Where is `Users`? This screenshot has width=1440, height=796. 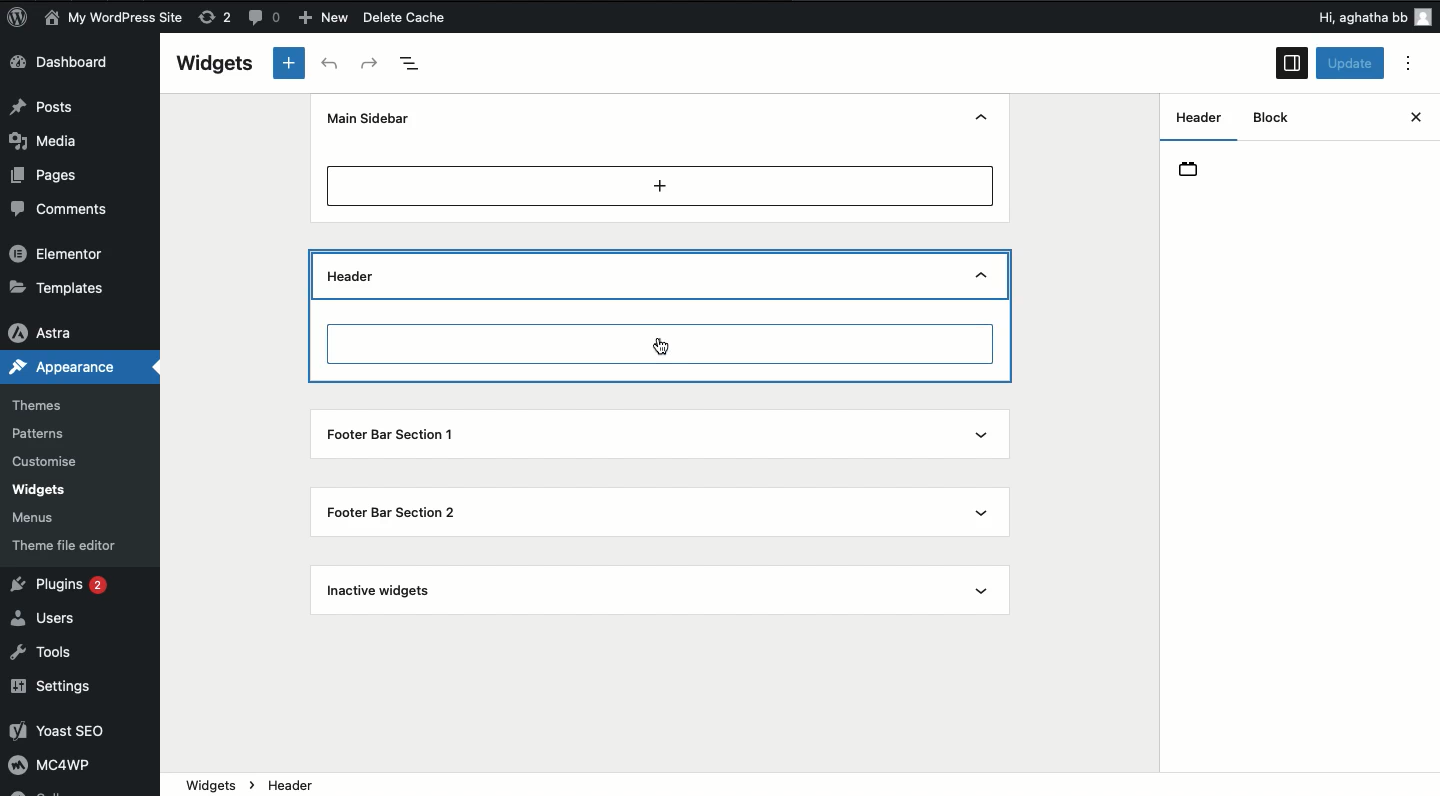 Users is located at coordinates (52, 617).